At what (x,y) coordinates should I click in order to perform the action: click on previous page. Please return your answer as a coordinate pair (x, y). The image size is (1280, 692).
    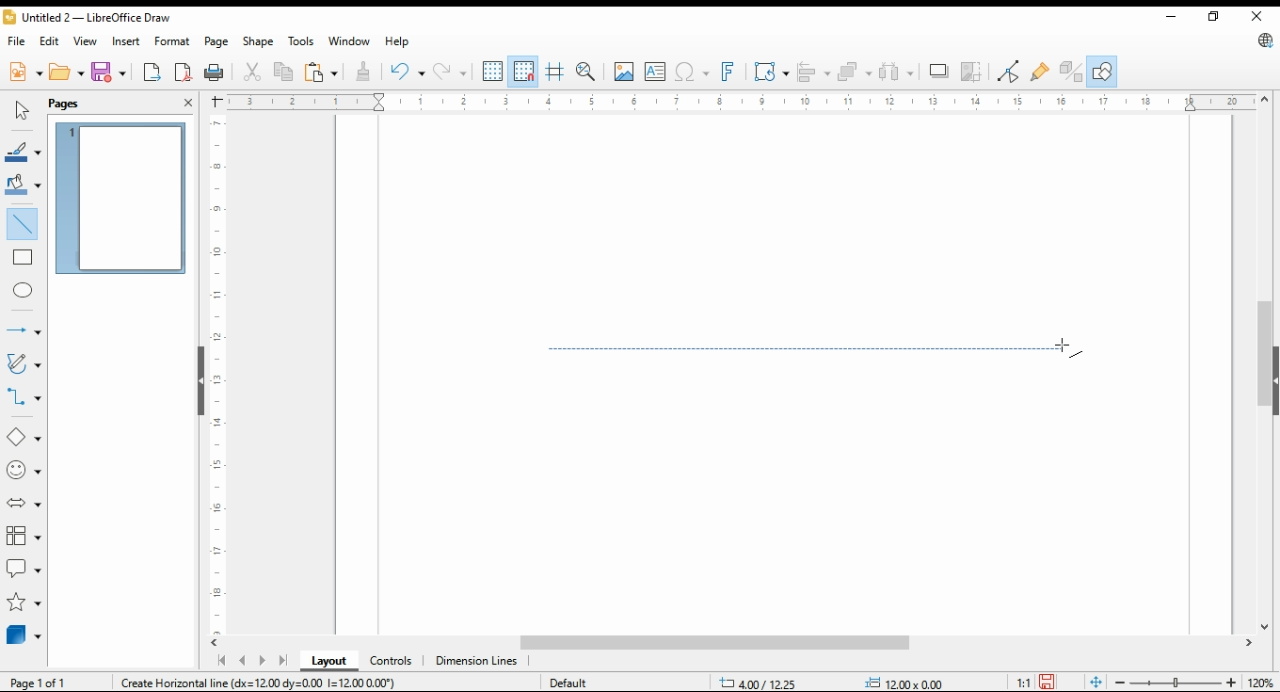
    Looking at the image, I should click on (243, 662).